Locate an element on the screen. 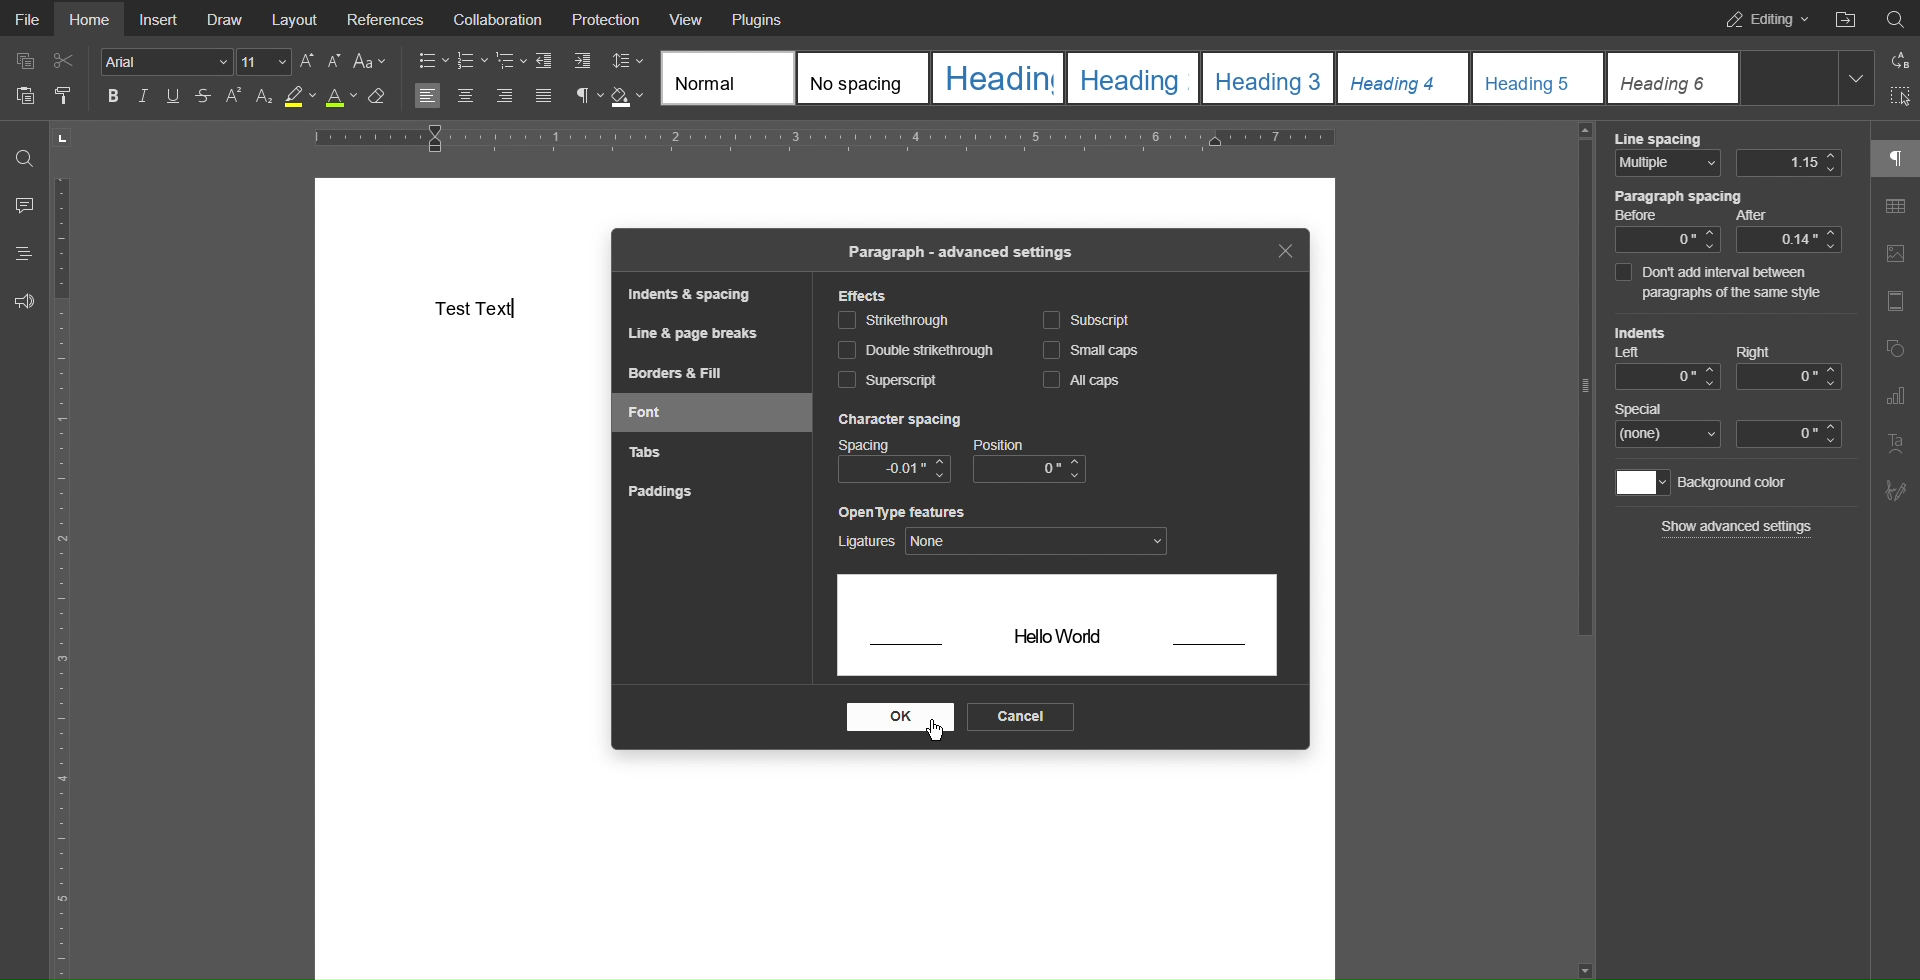  Superscript is located at coordinates (233, 97).